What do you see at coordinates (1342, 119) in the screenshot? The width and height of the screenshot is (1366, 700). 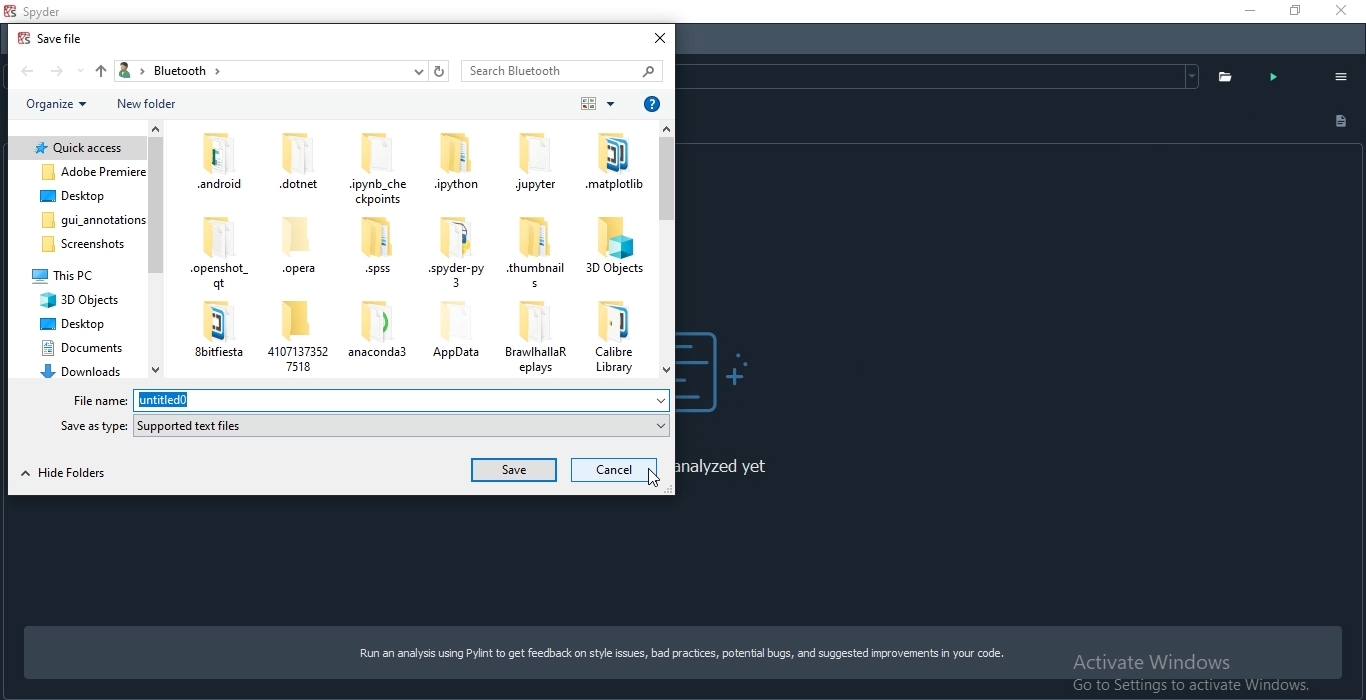 I see `document` at bounding box center [1342, 119].